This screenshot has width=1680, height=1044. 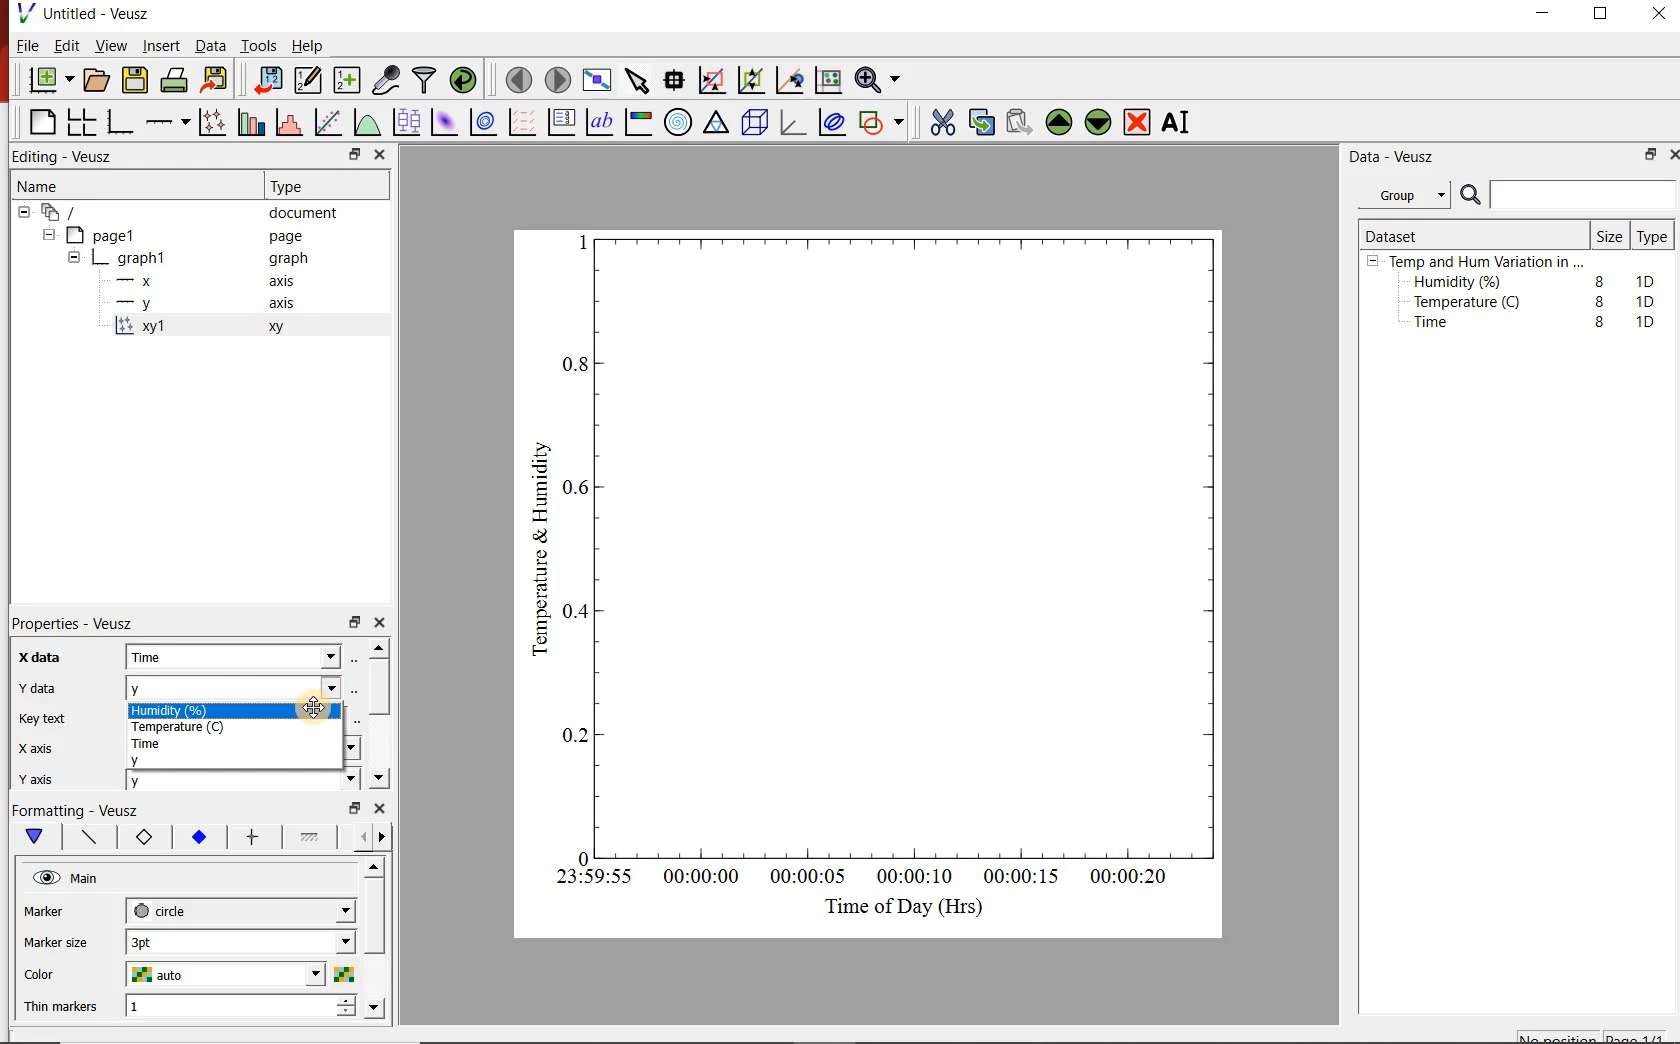 What do you see at coordinates (576, 855) in the screenshot?
I see `0` at bounding box center [576, 855].